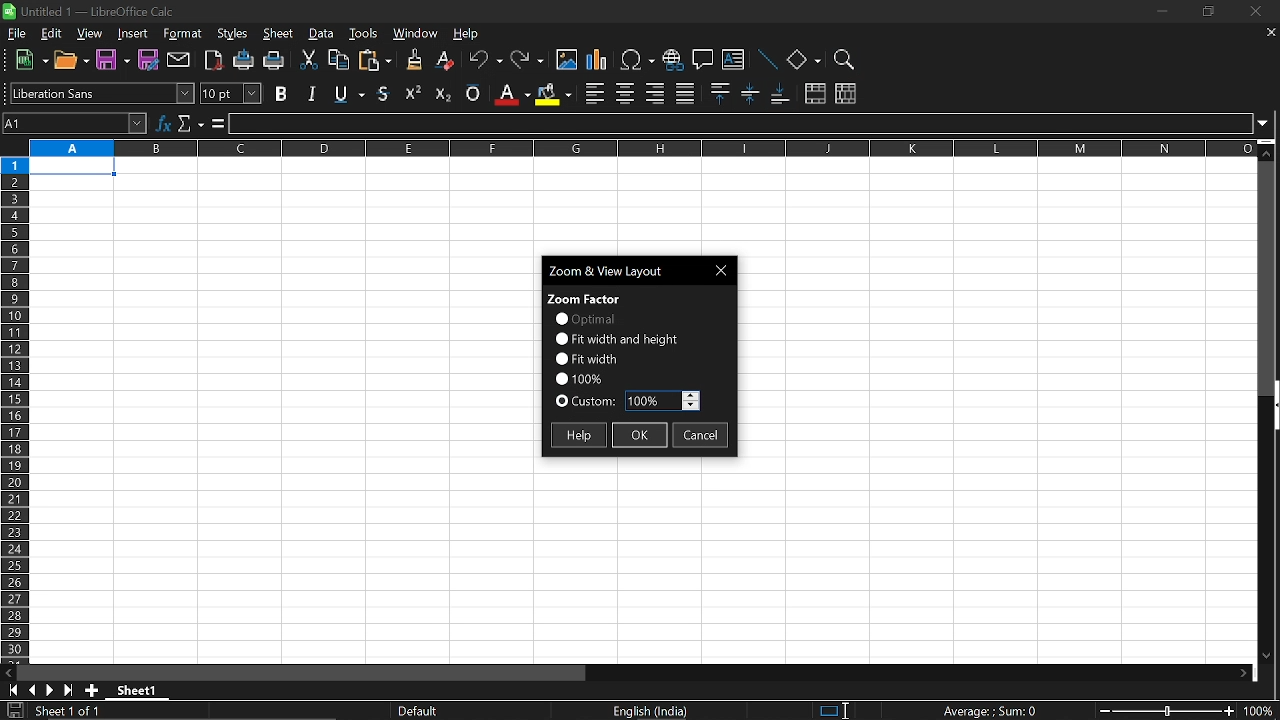 This screenshot has width=1280, height=720. What do you see at coordinates (111, 61) in the screenshot?
I see `Save` at bounding box center [111, 61].